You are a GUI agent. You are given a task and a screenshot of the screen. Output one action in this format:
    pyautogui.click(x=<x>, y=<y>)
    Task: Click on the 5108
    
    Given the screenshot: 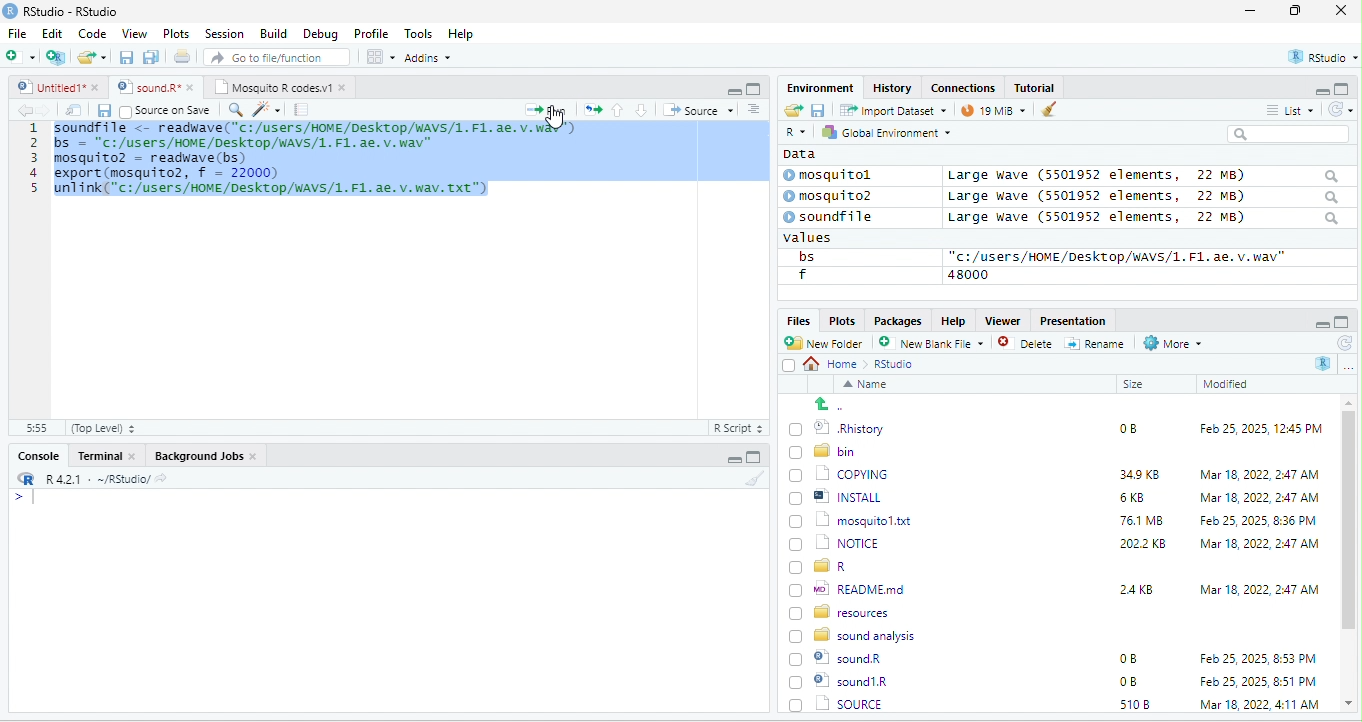 What is the action you would take?
    pyautogui.click(x=1130, y=680)
    